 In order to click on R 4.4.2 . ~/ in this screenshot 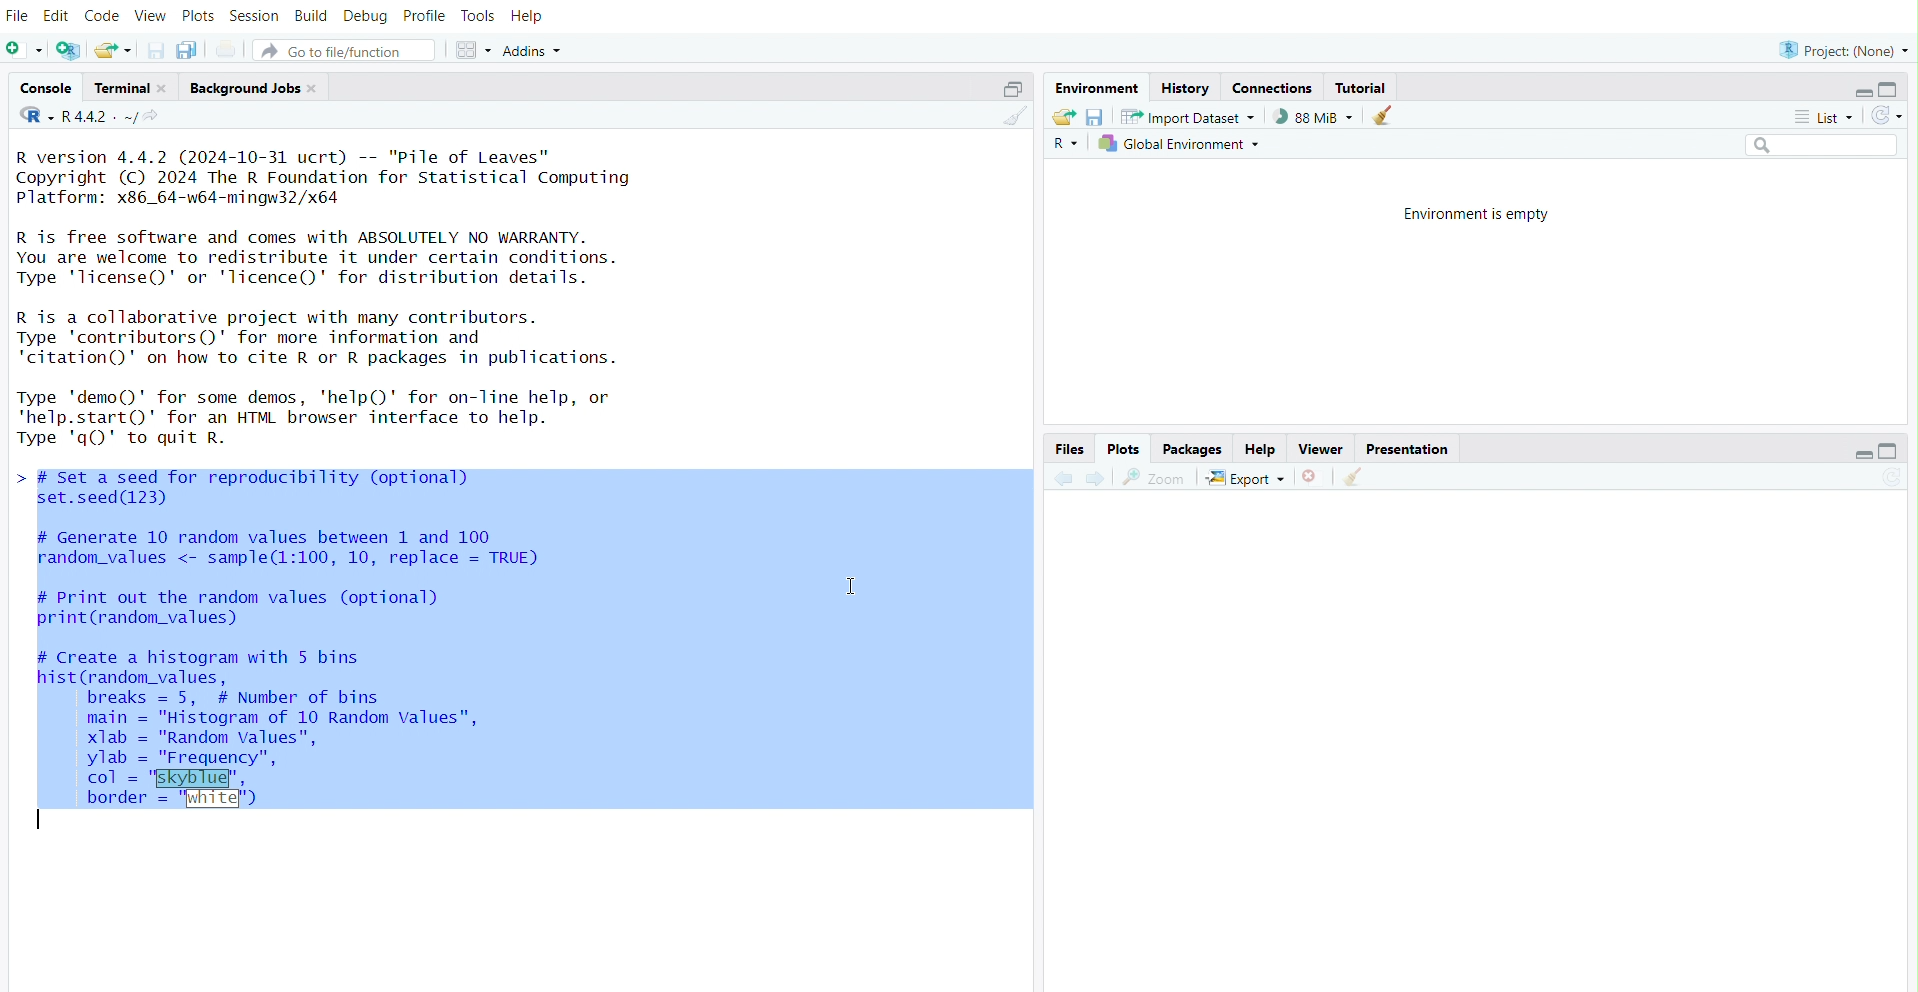, I will do `click(102, 116)`.